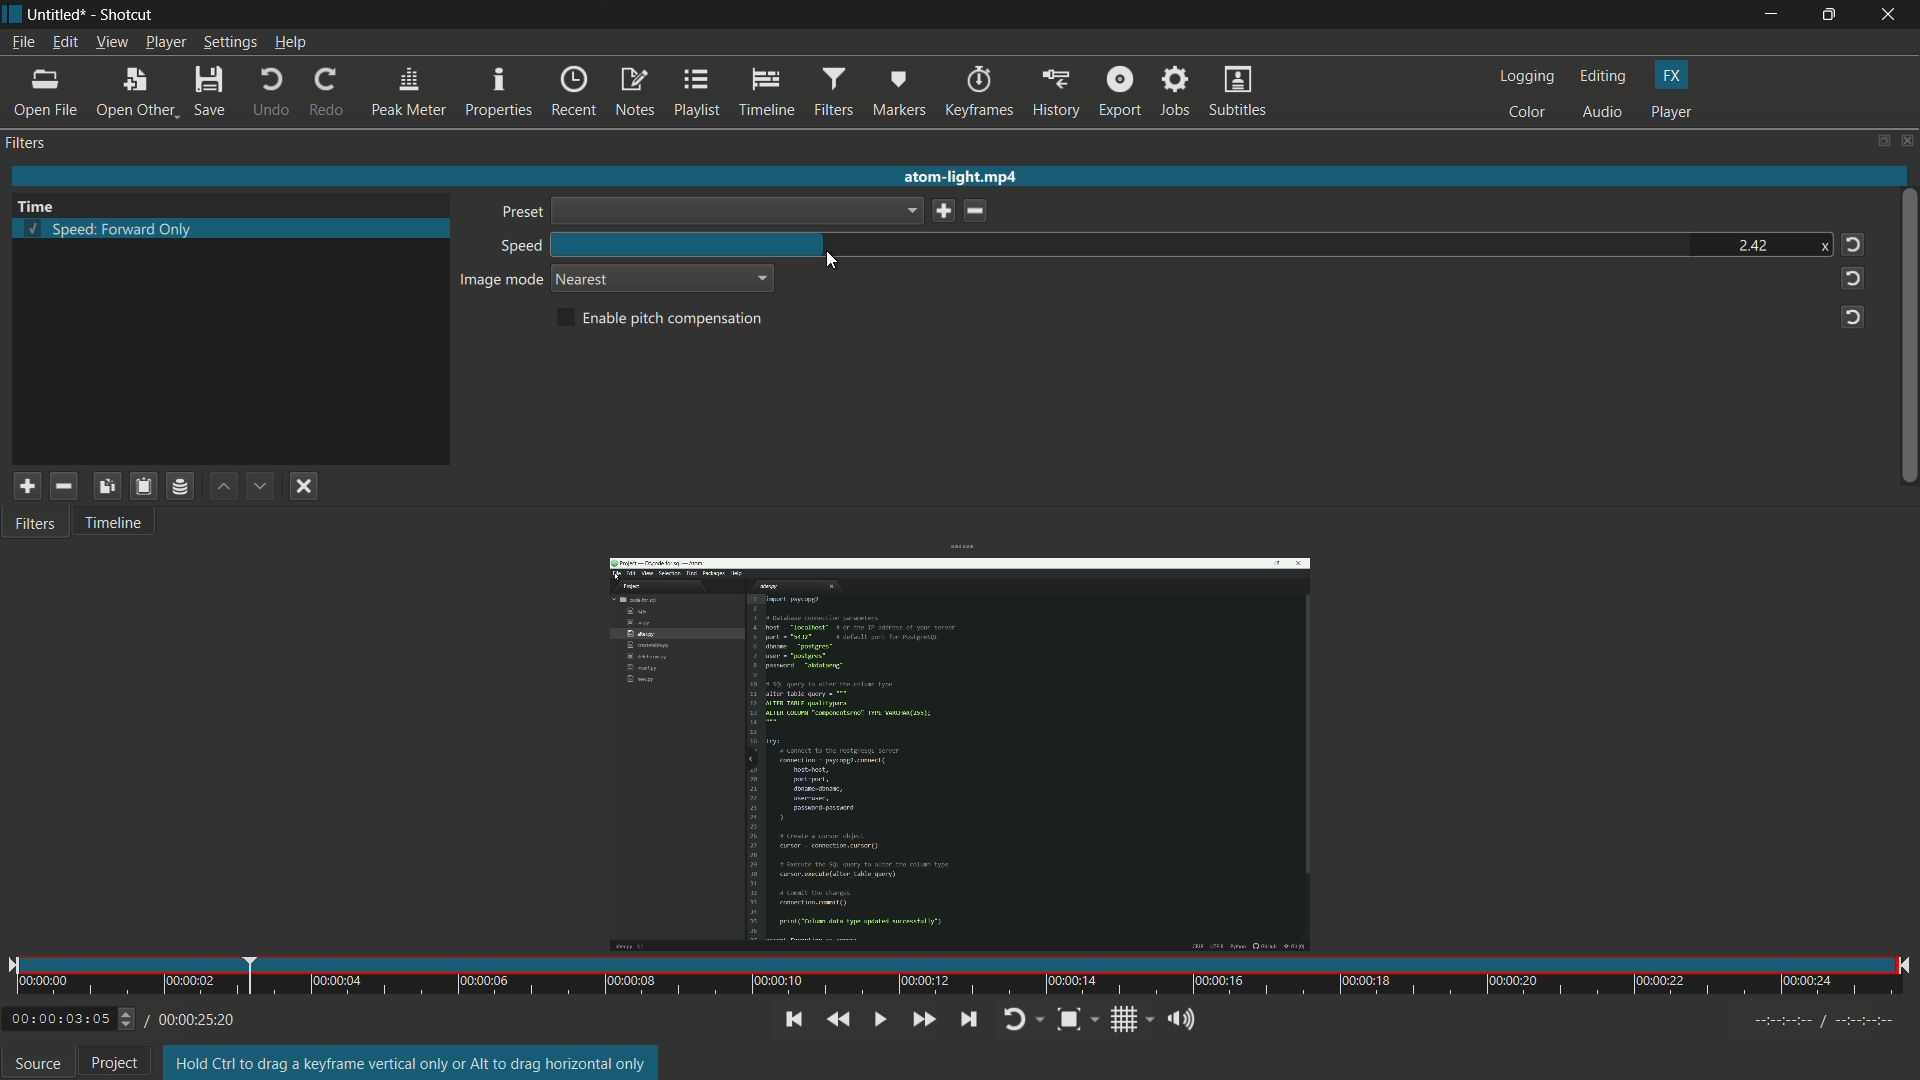 This screenshot has height=1080, width=1920. What do you see at coordinates (71, 1017) in the screenshot?
I see `00:00:03:05` at bounding box center [71, 1017].